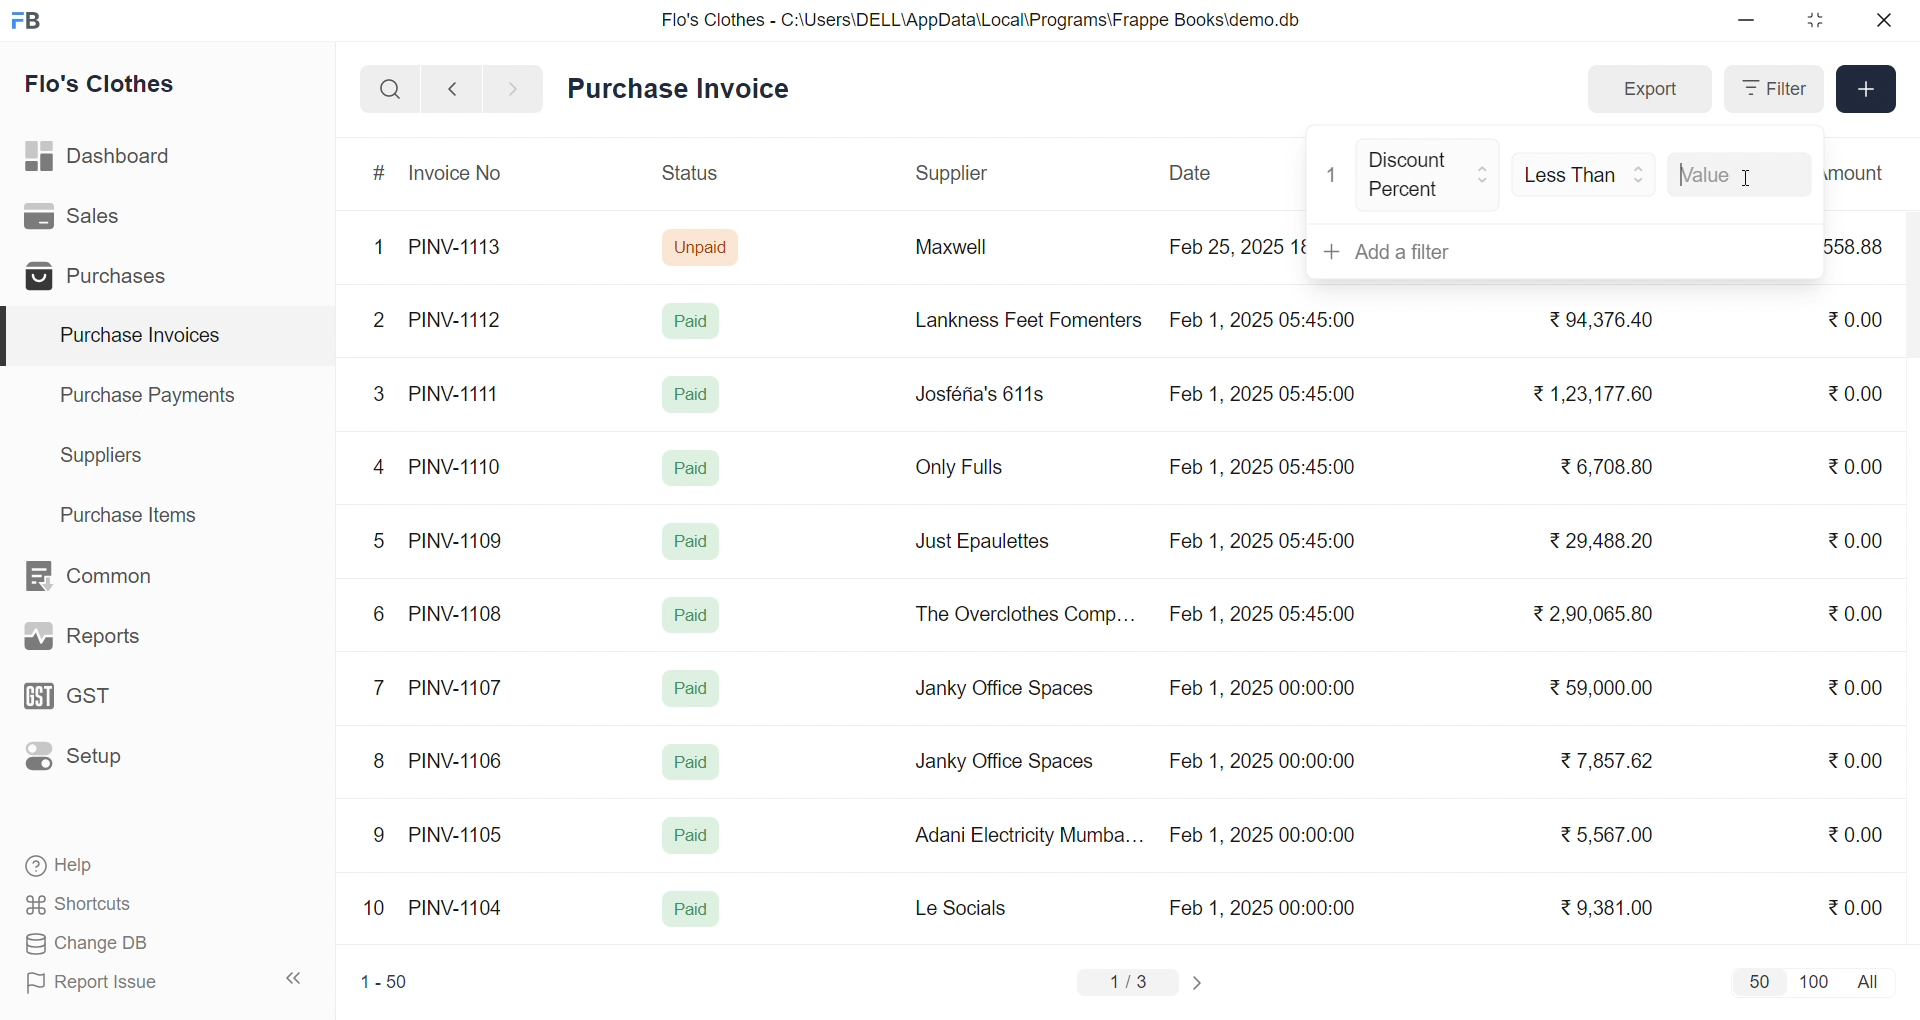 The height and width of the screenshot is (1020, 1920). Describe the element at coordinates (1559, 251) in the screenshot. I see `+ Add a filter` at that location.